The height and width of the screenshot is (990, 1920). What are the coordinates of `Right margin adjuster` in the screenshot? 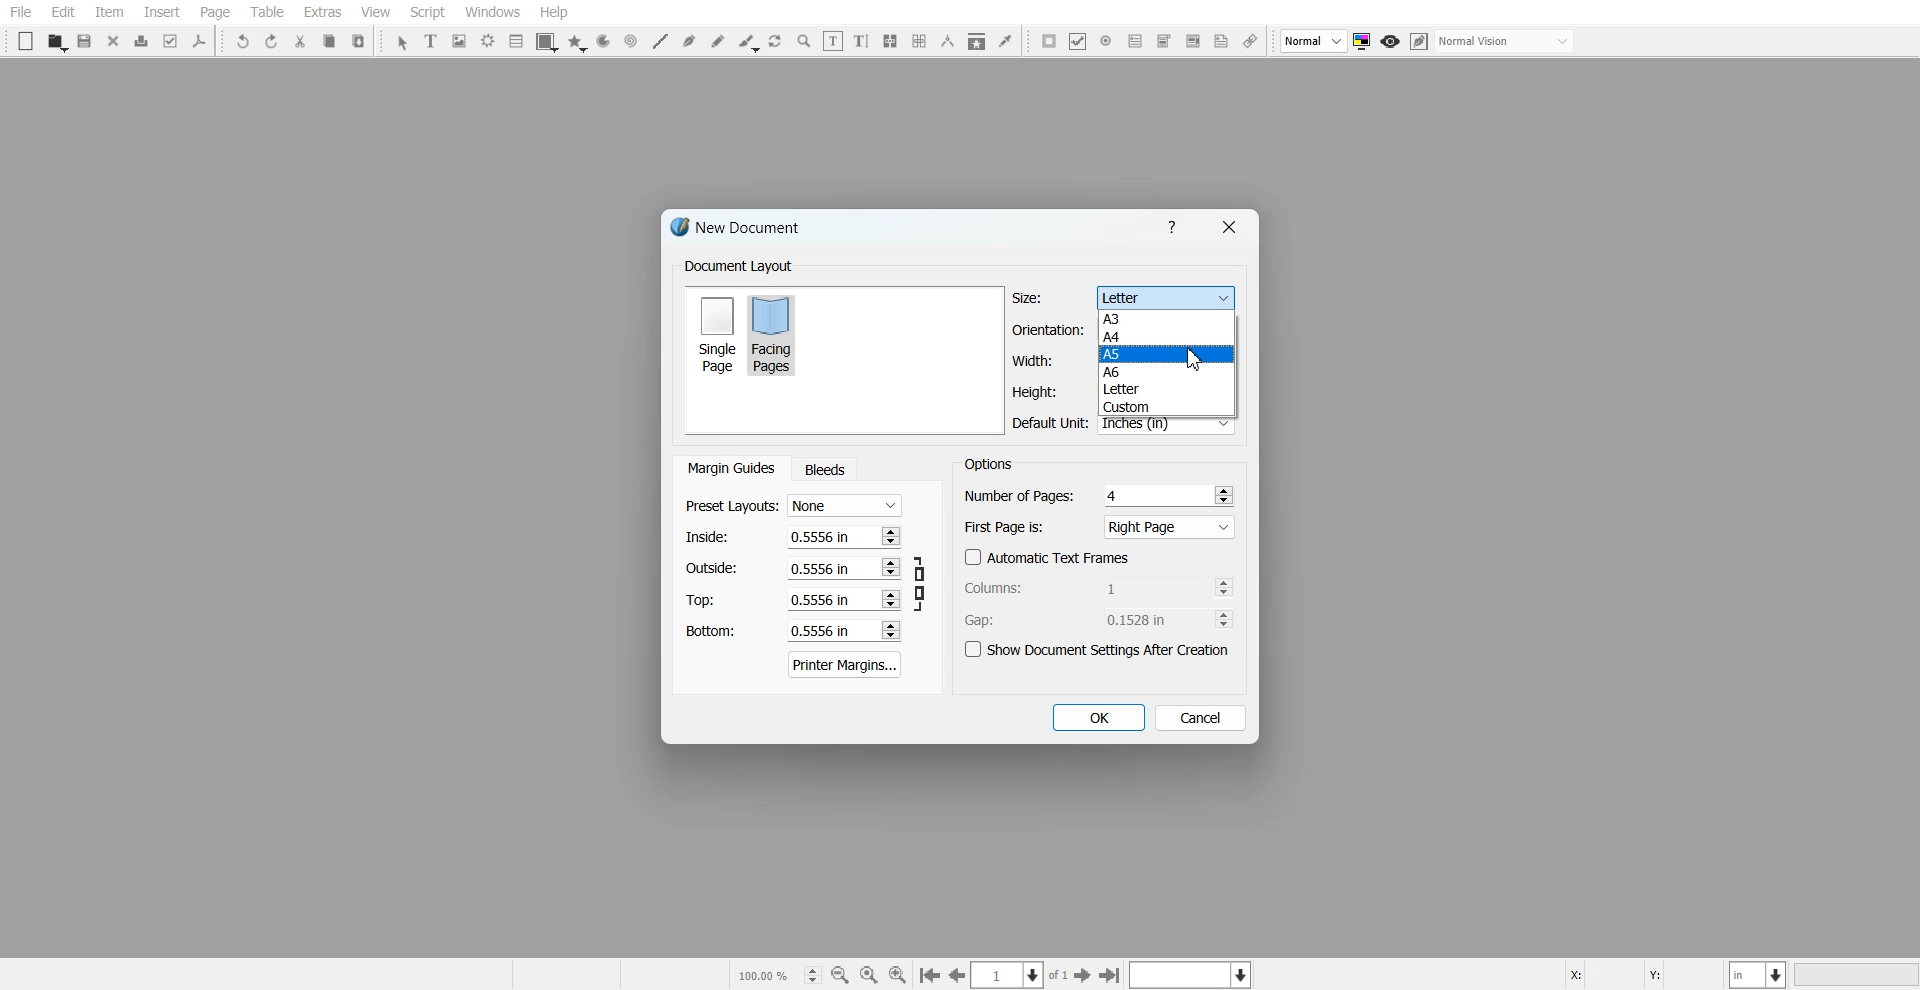 It's located at (794, 568).